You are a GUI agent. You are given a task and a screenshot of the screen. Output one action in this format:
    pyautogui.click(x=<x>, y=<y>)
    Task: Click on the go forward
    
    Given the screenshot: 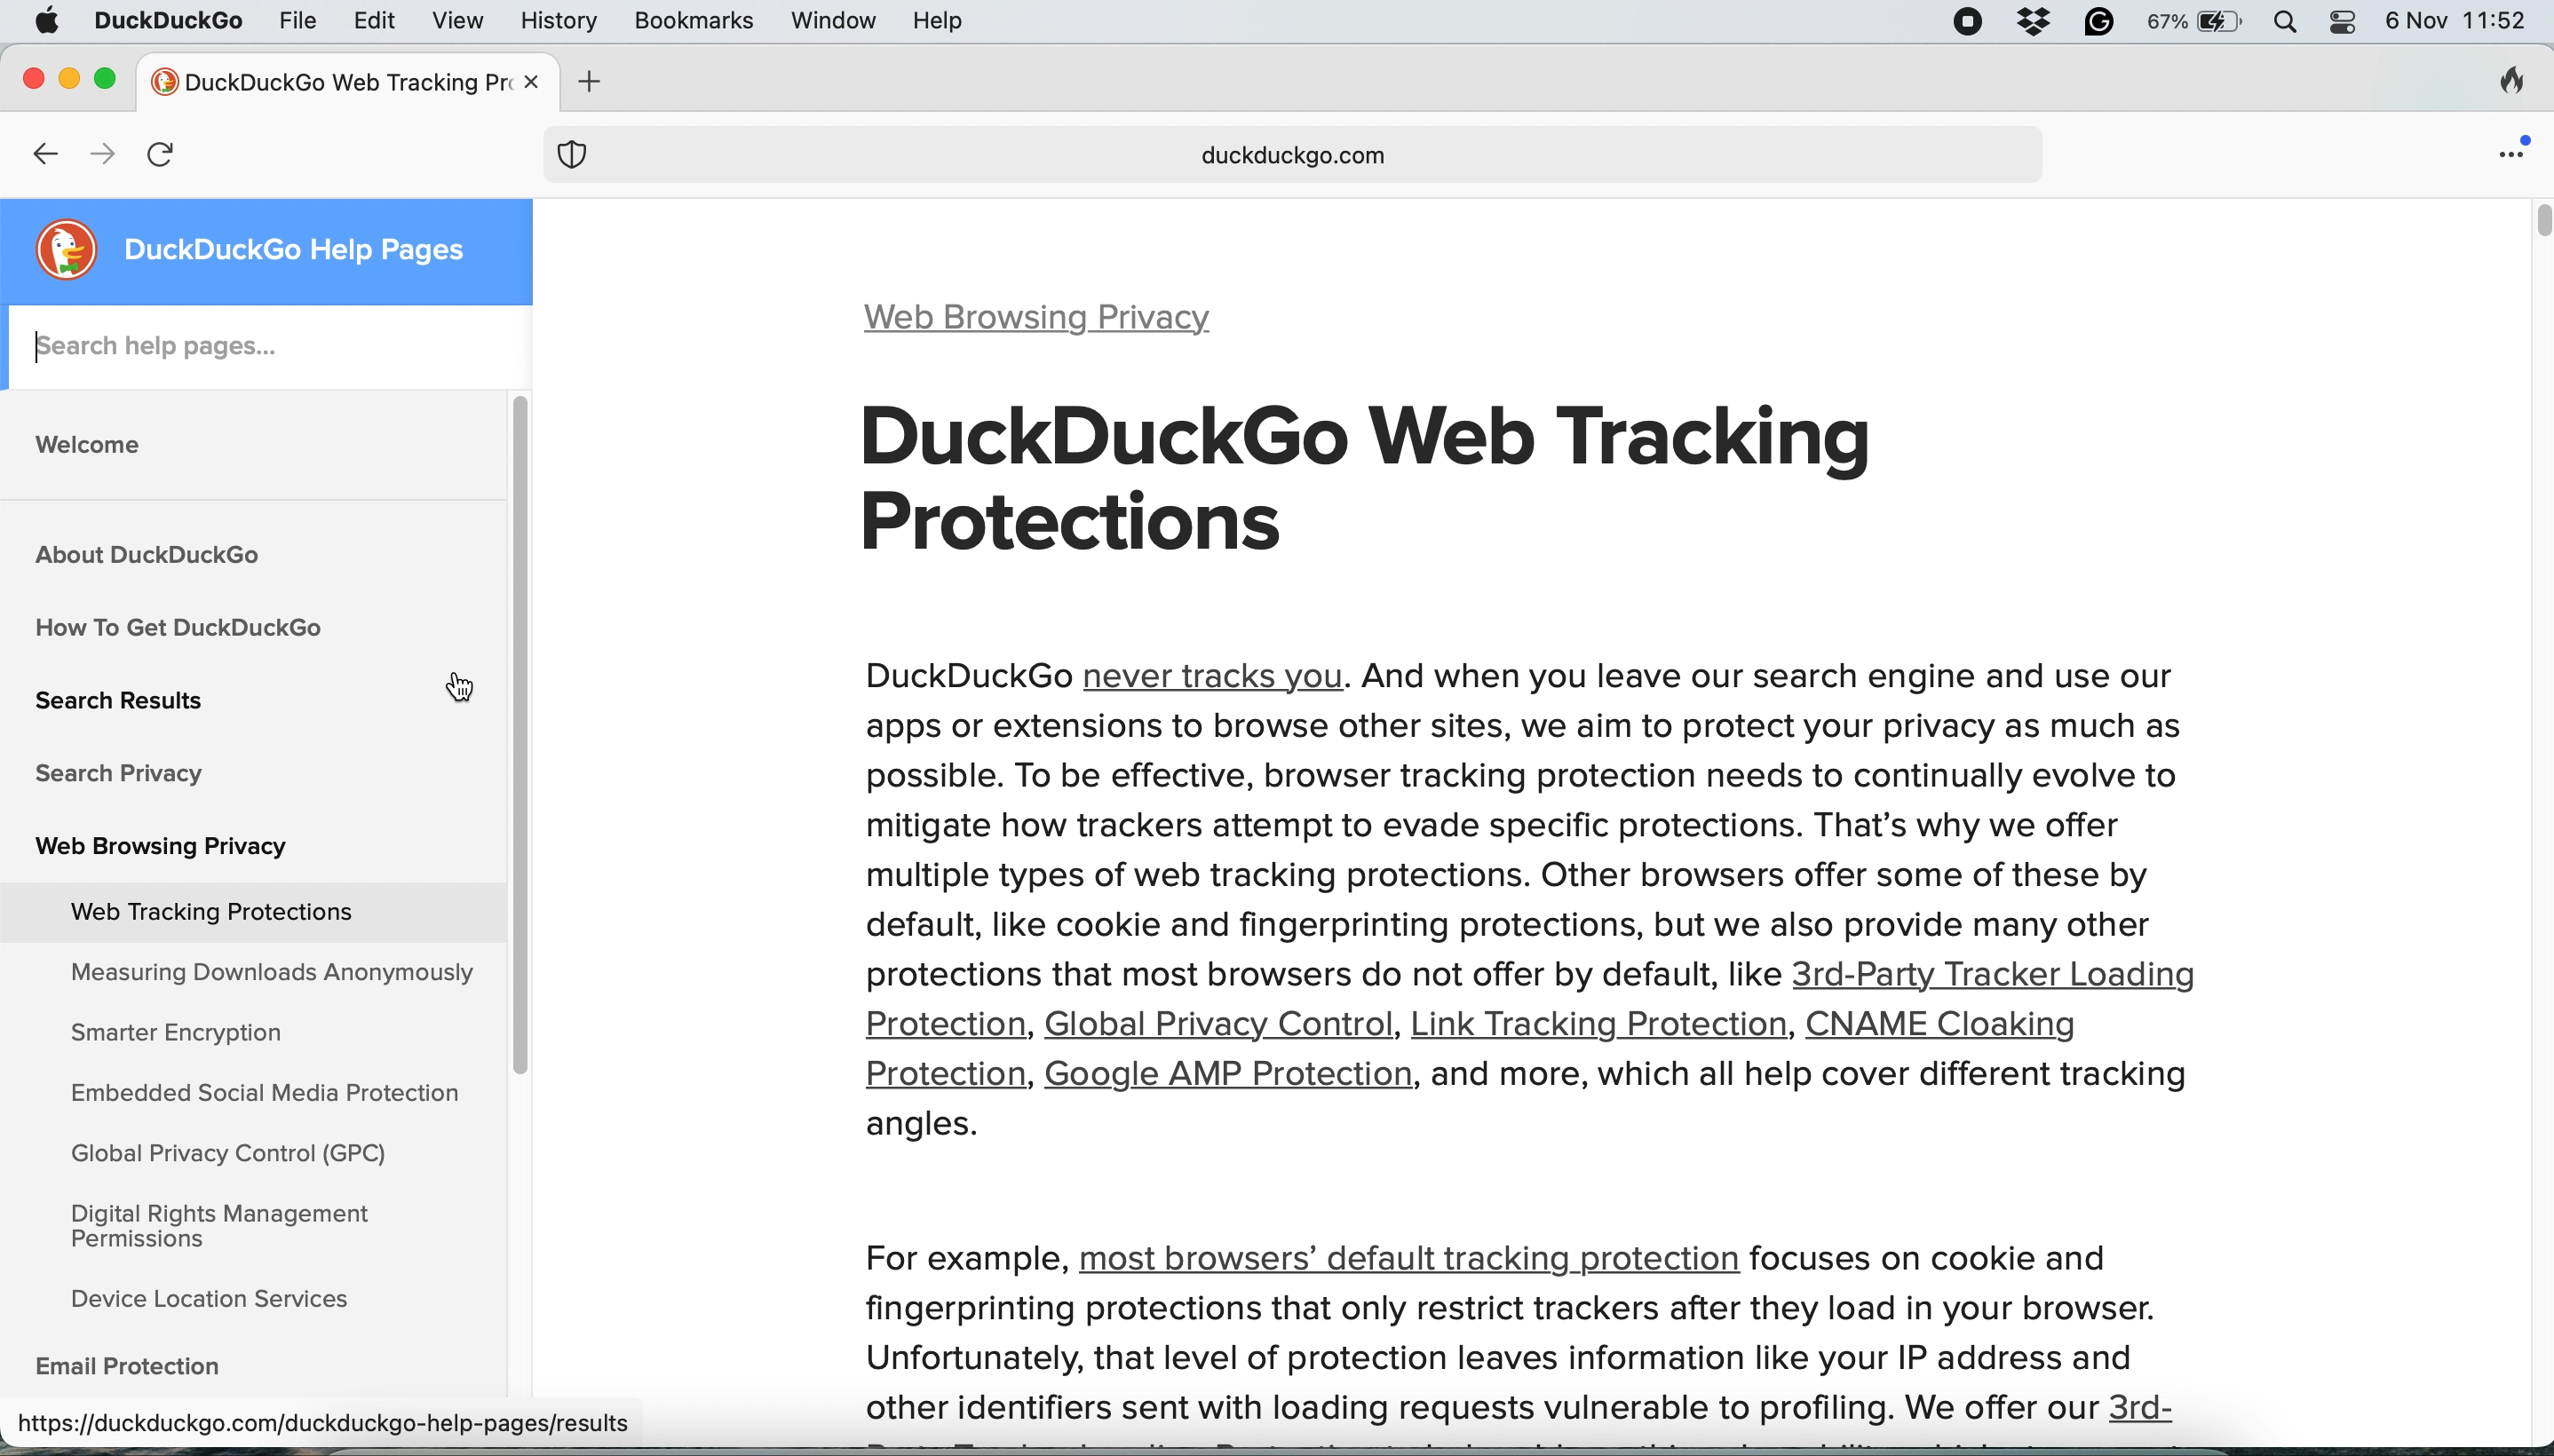 What is the action you would take?
    pyautogui.click(x=103, y=151)
    